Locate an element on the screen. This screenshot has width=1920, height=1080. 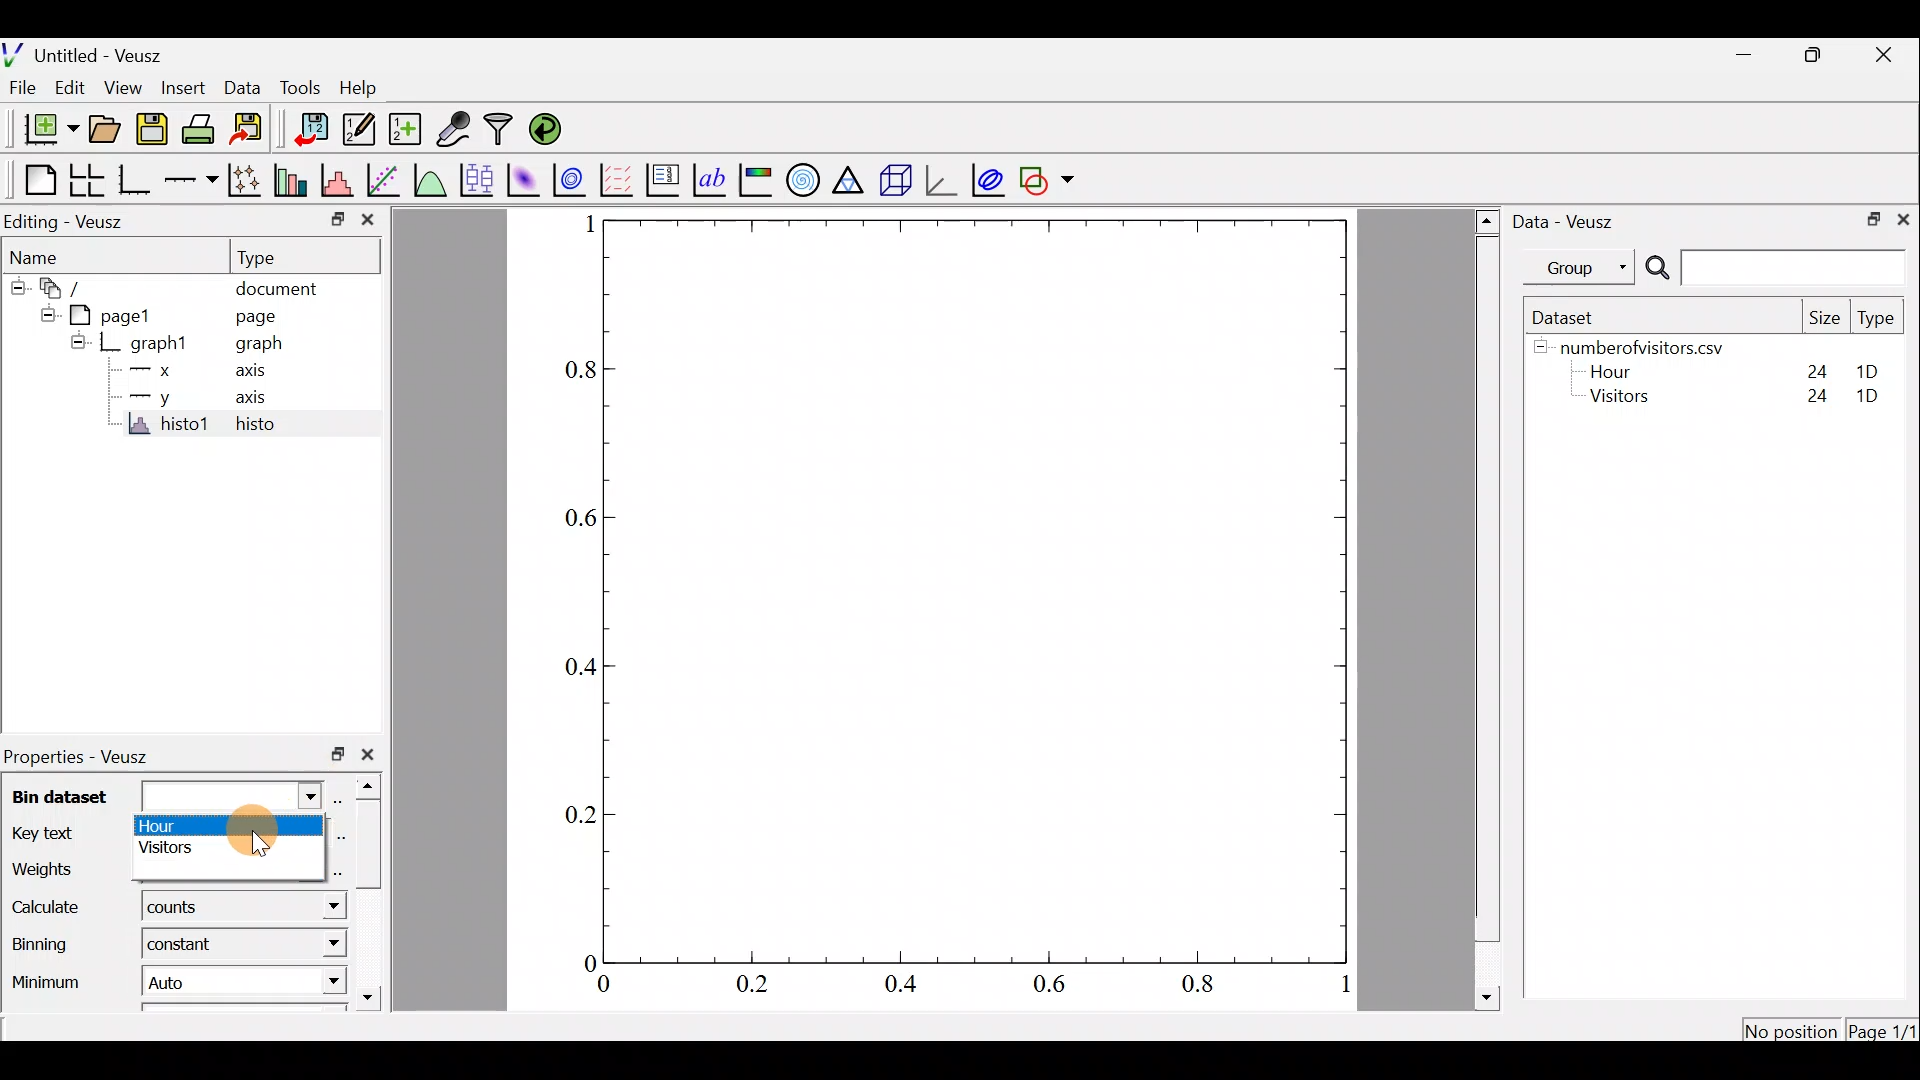
restore down is located at coordinates (329, 221).